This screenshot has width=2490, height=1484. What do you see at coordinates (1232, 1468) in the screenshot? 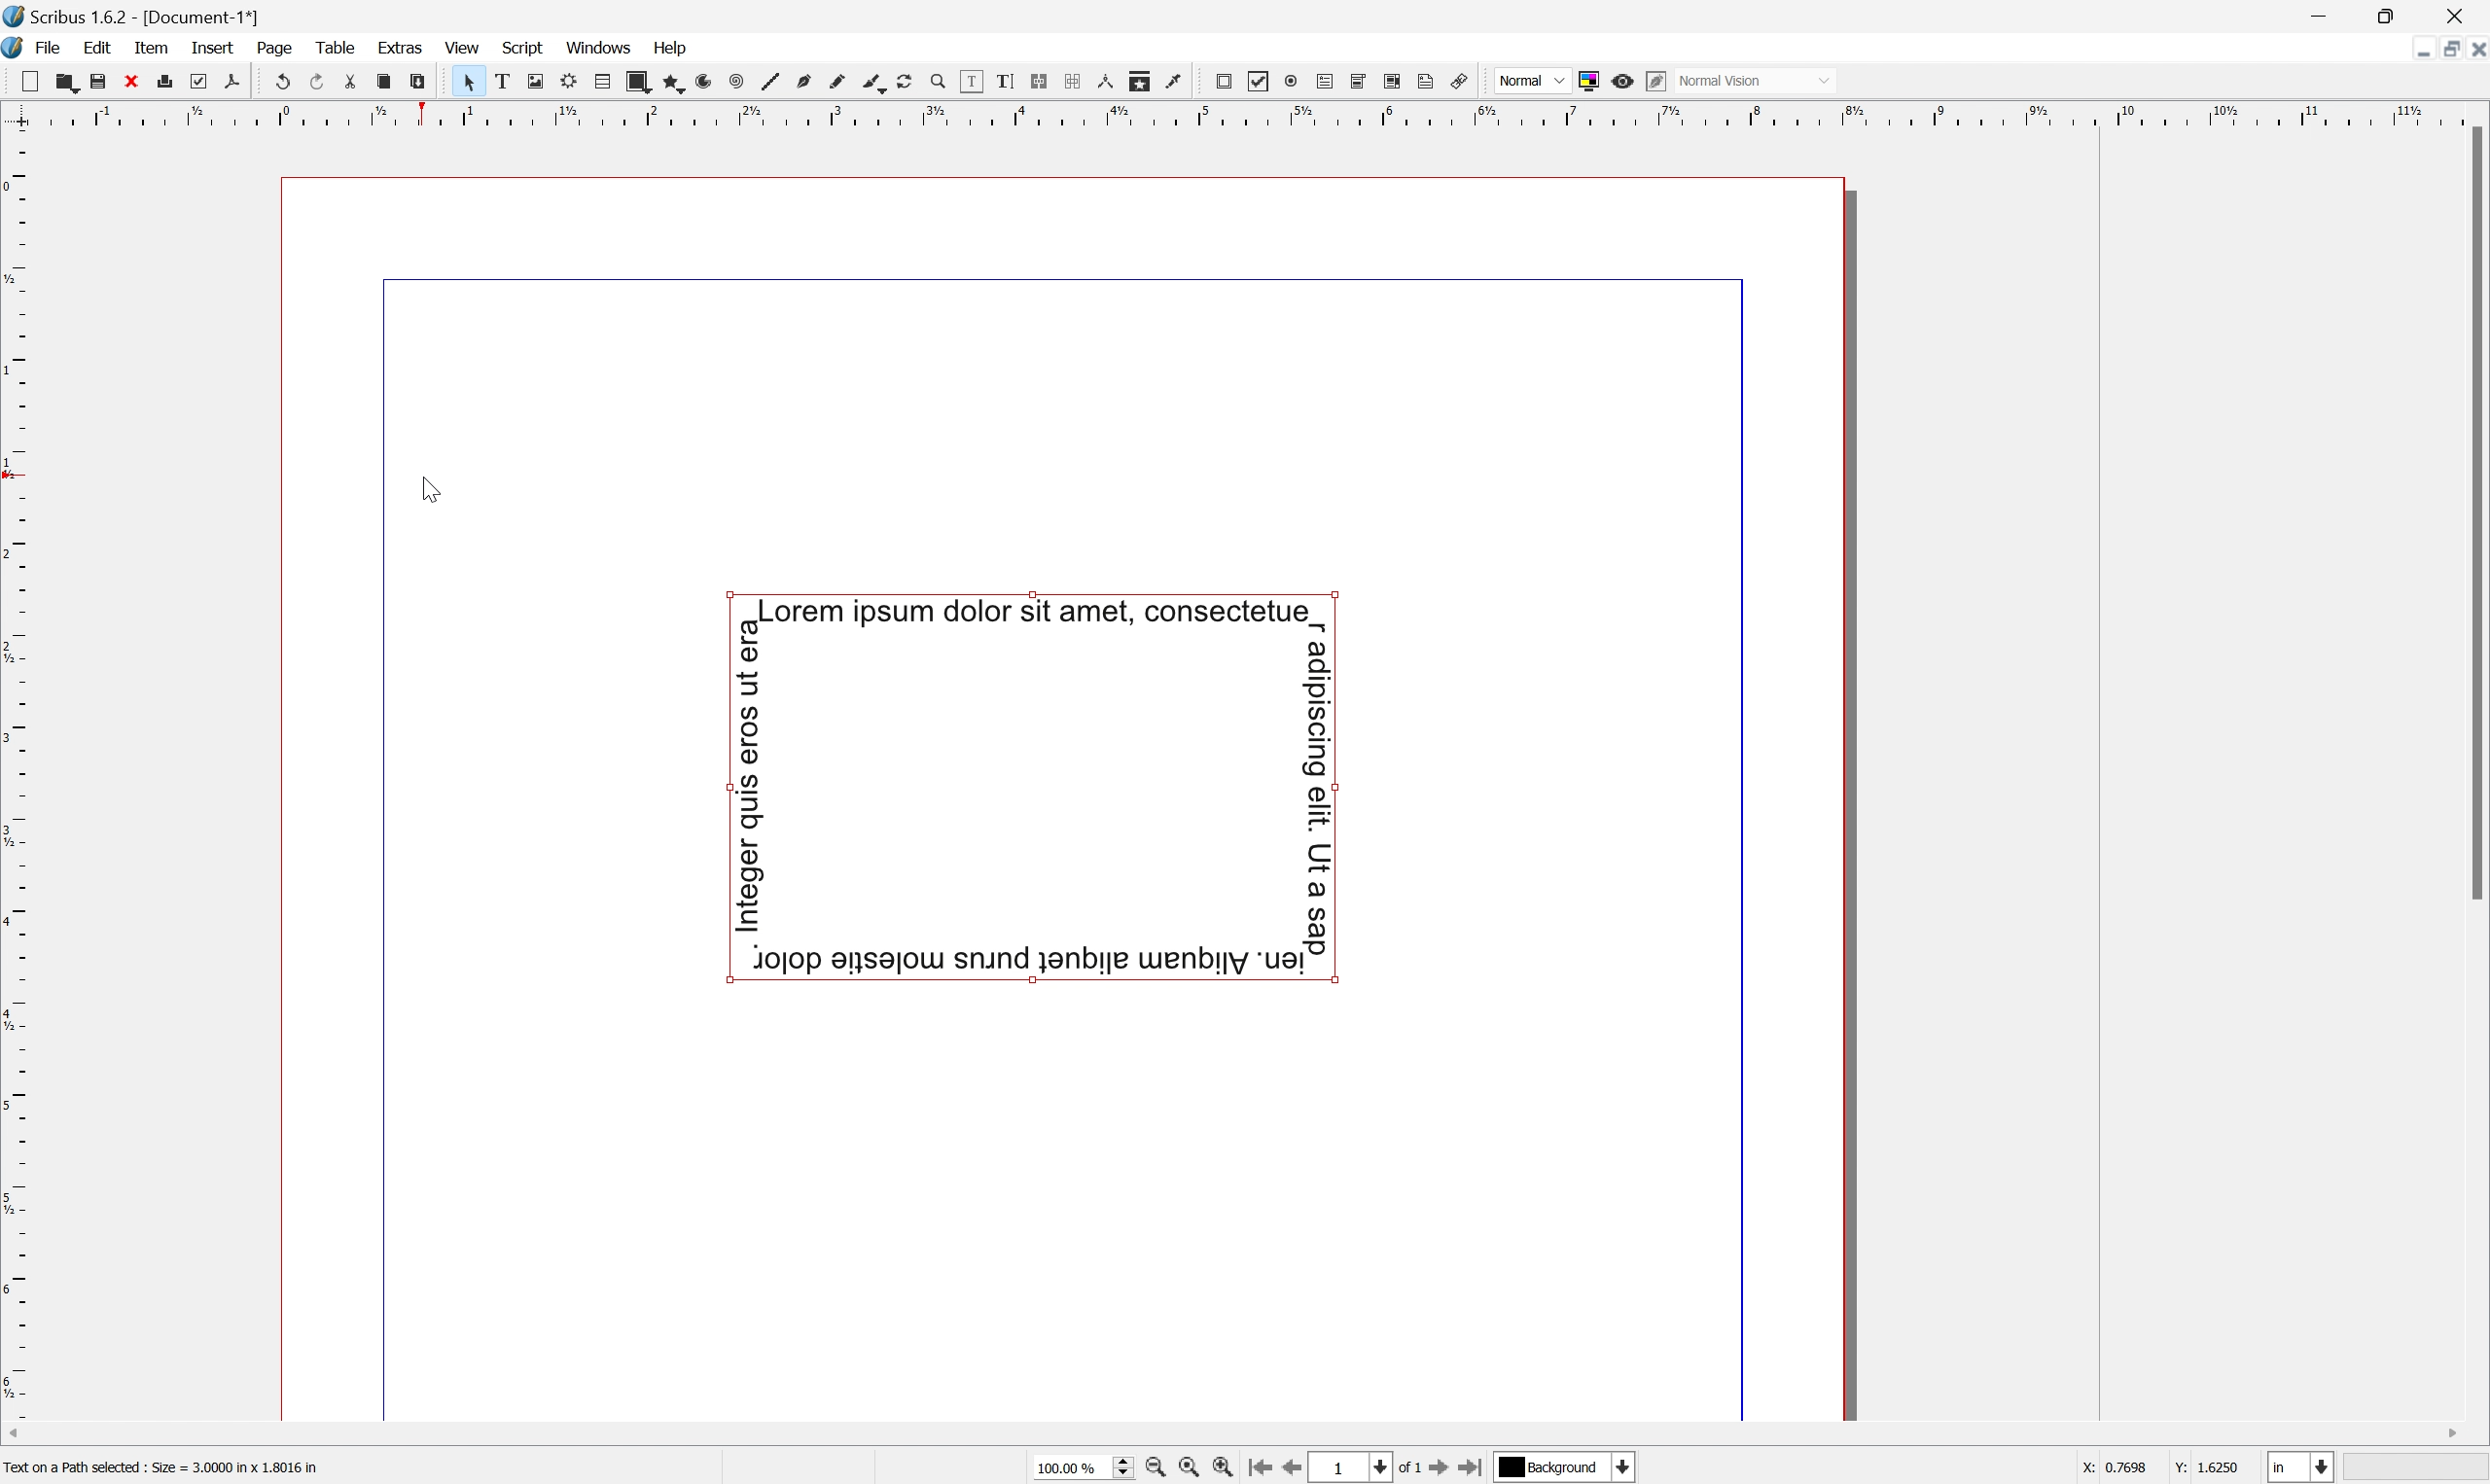
I see `Zoom in by the stepping value in tools preferences` at bounding box center [1232, 1468].